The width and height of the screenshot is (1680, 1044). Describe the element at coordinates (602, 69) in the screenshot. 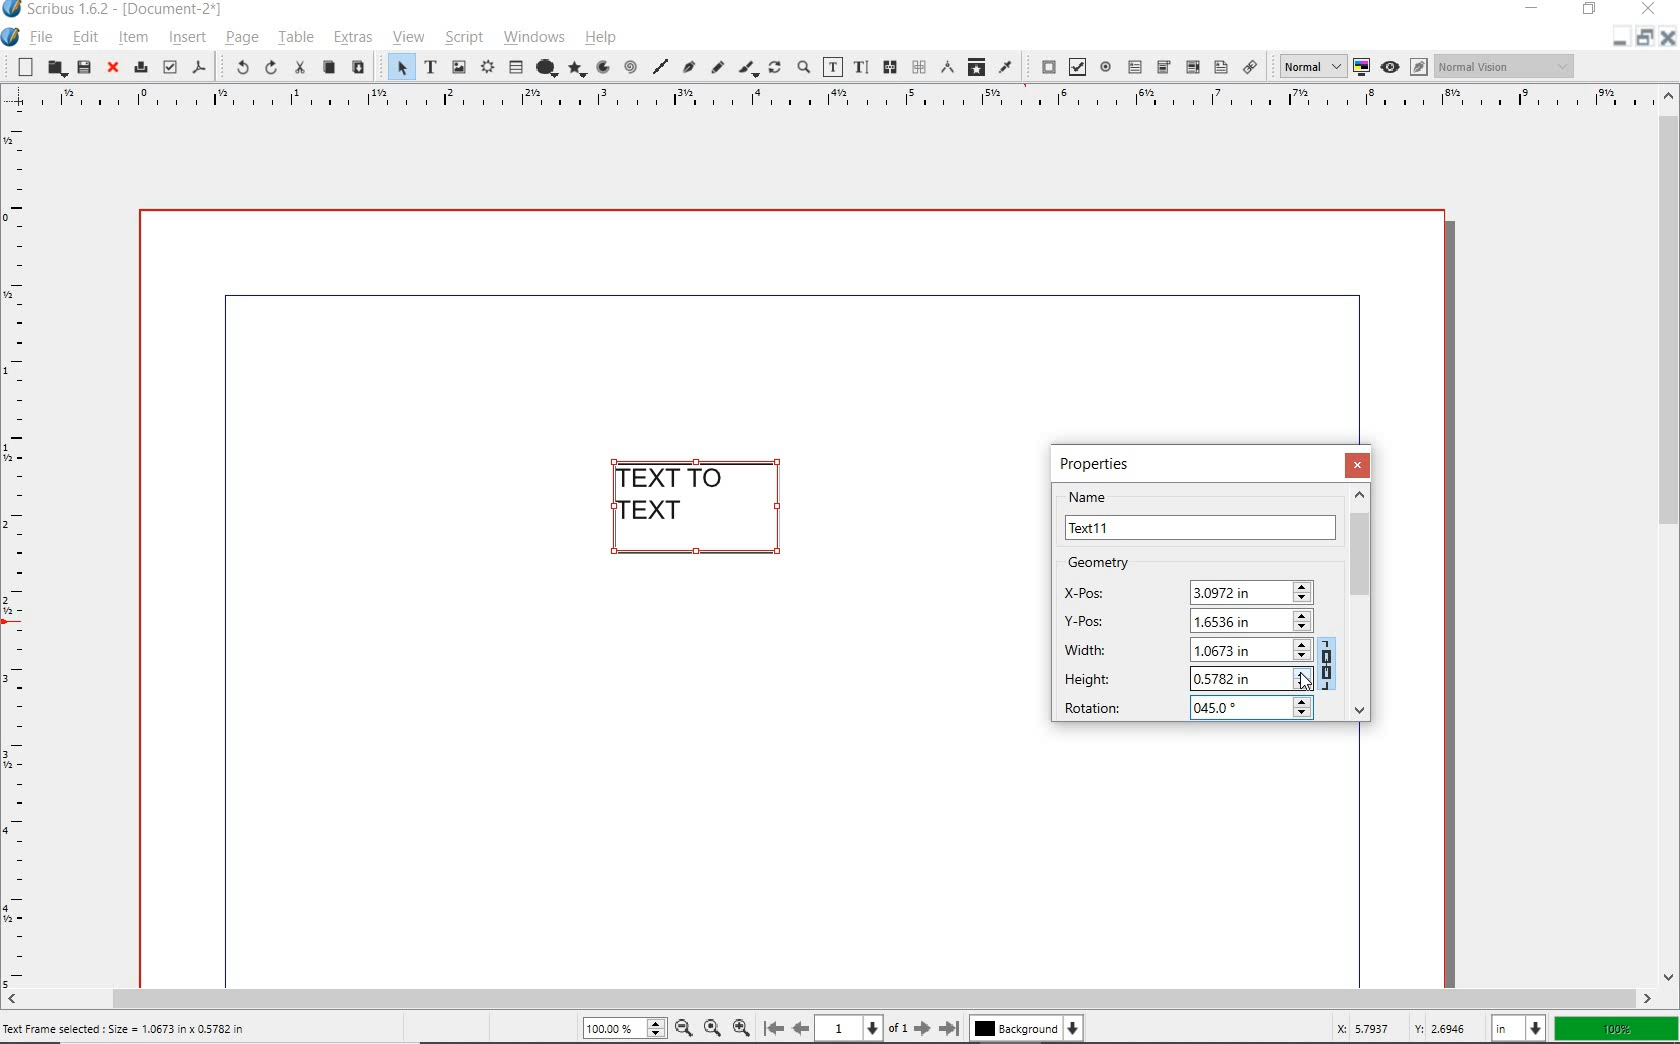

I see `arc` at that location.